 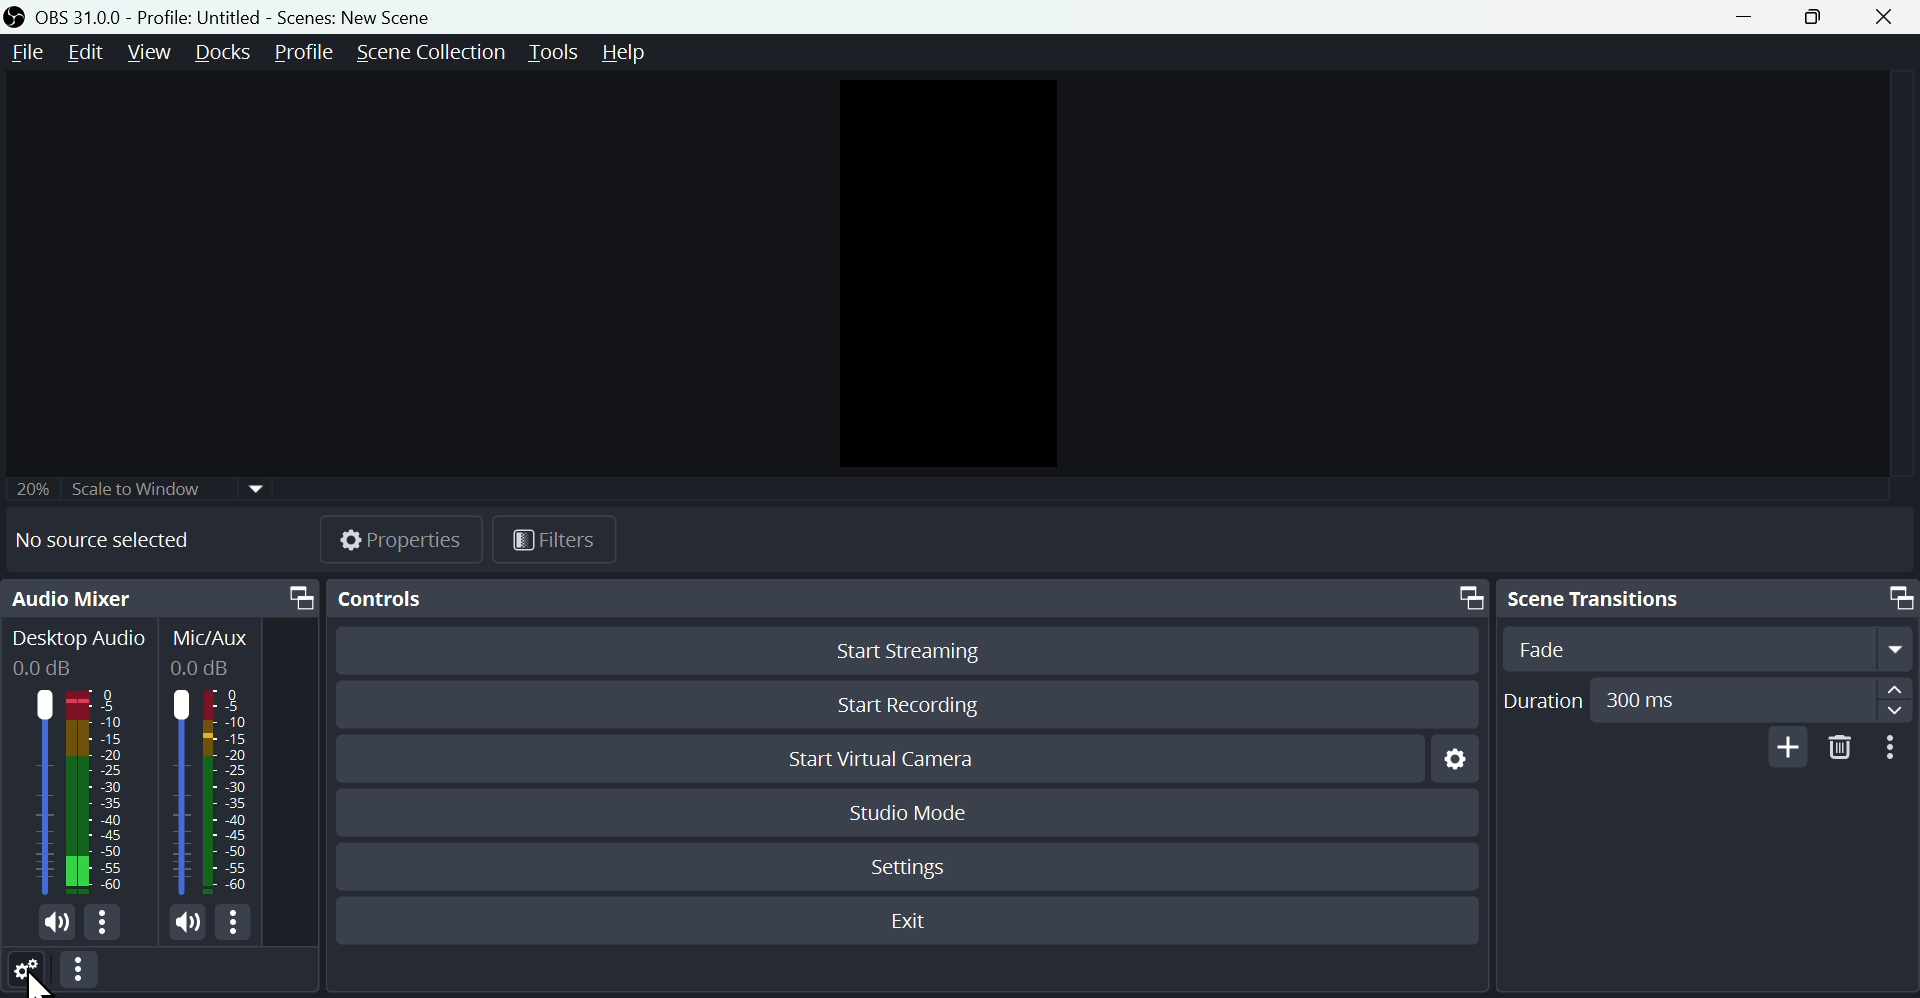 What do you see at coordinates (907, 600) in the screenshot?
I see `Controls` at bounding box center [907, 600].